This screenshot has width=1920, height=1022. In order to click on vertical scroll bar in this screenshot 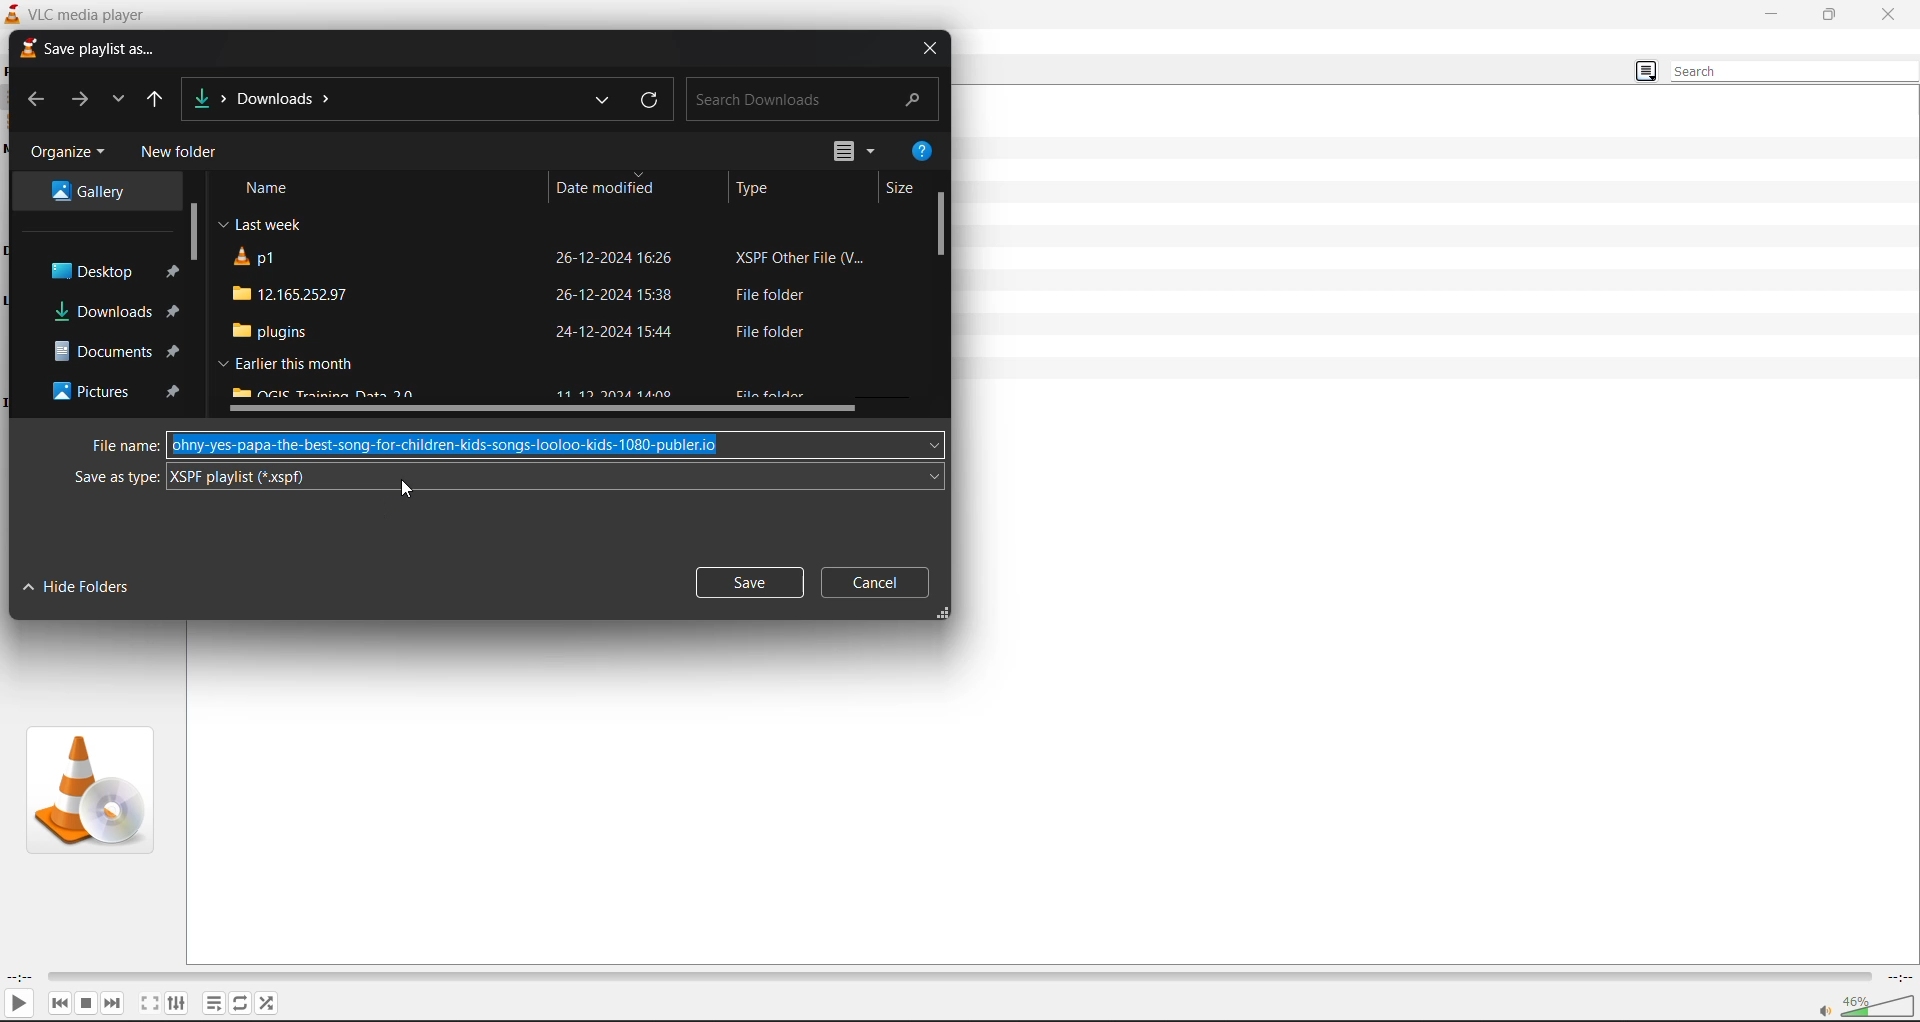, I will do `click(193, 232)`.